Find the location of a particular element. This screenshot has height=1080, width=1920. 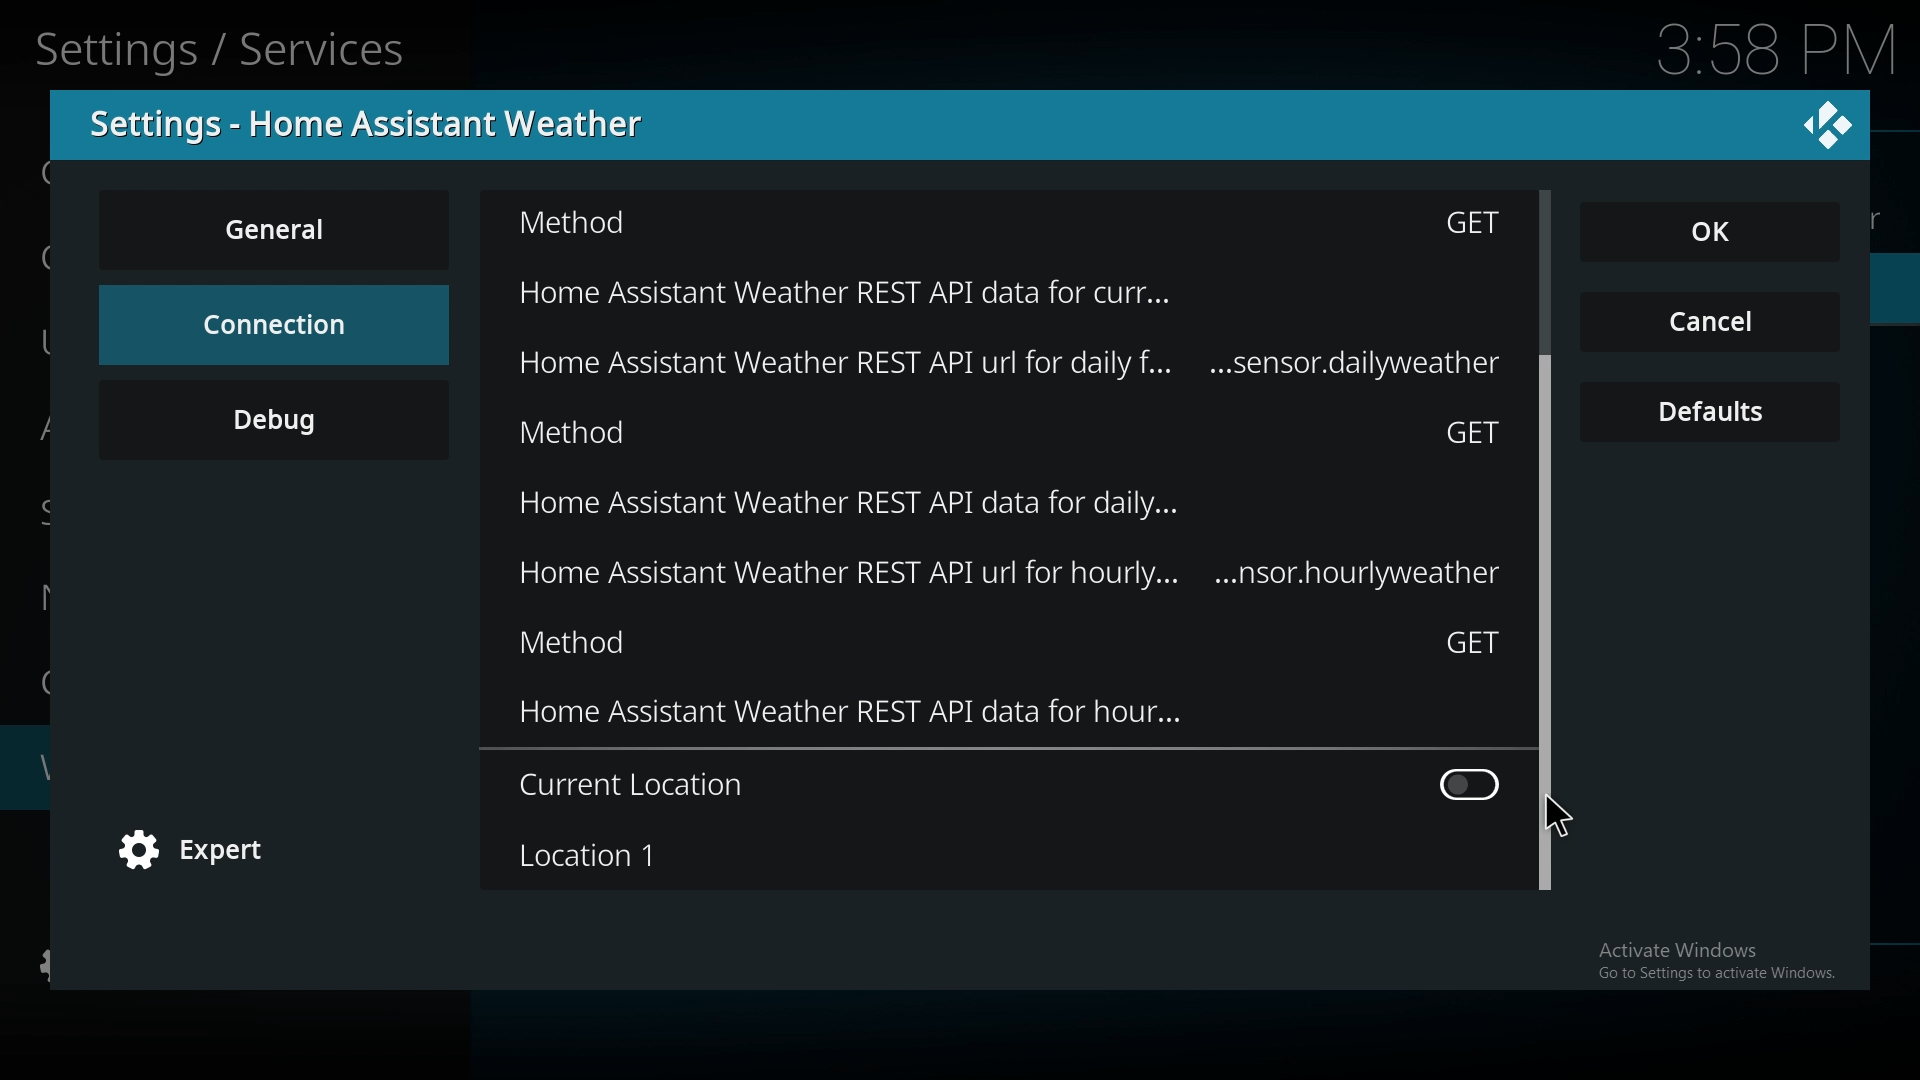

general is located at coordinates (278, 229).